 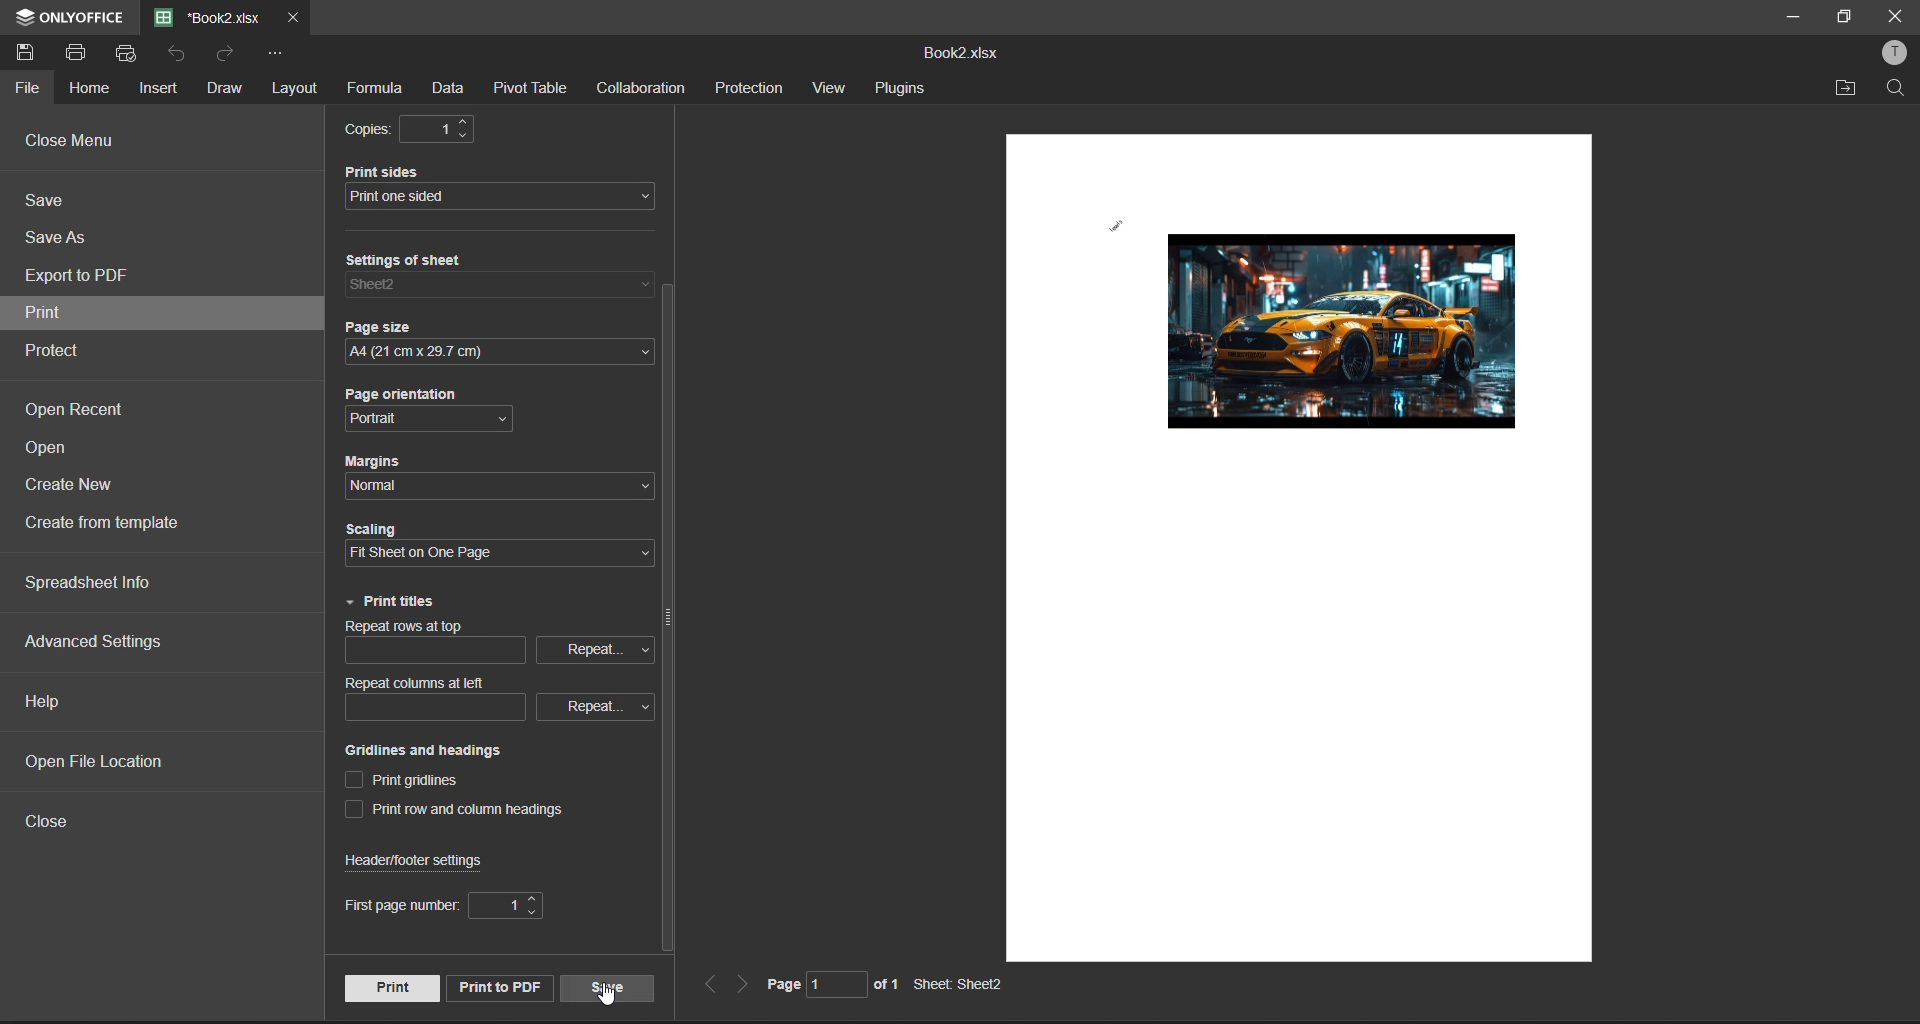 What do you see at coordinates (129, 54) in the screenshot?
I see `quick print` at bounding box center [129, 54].